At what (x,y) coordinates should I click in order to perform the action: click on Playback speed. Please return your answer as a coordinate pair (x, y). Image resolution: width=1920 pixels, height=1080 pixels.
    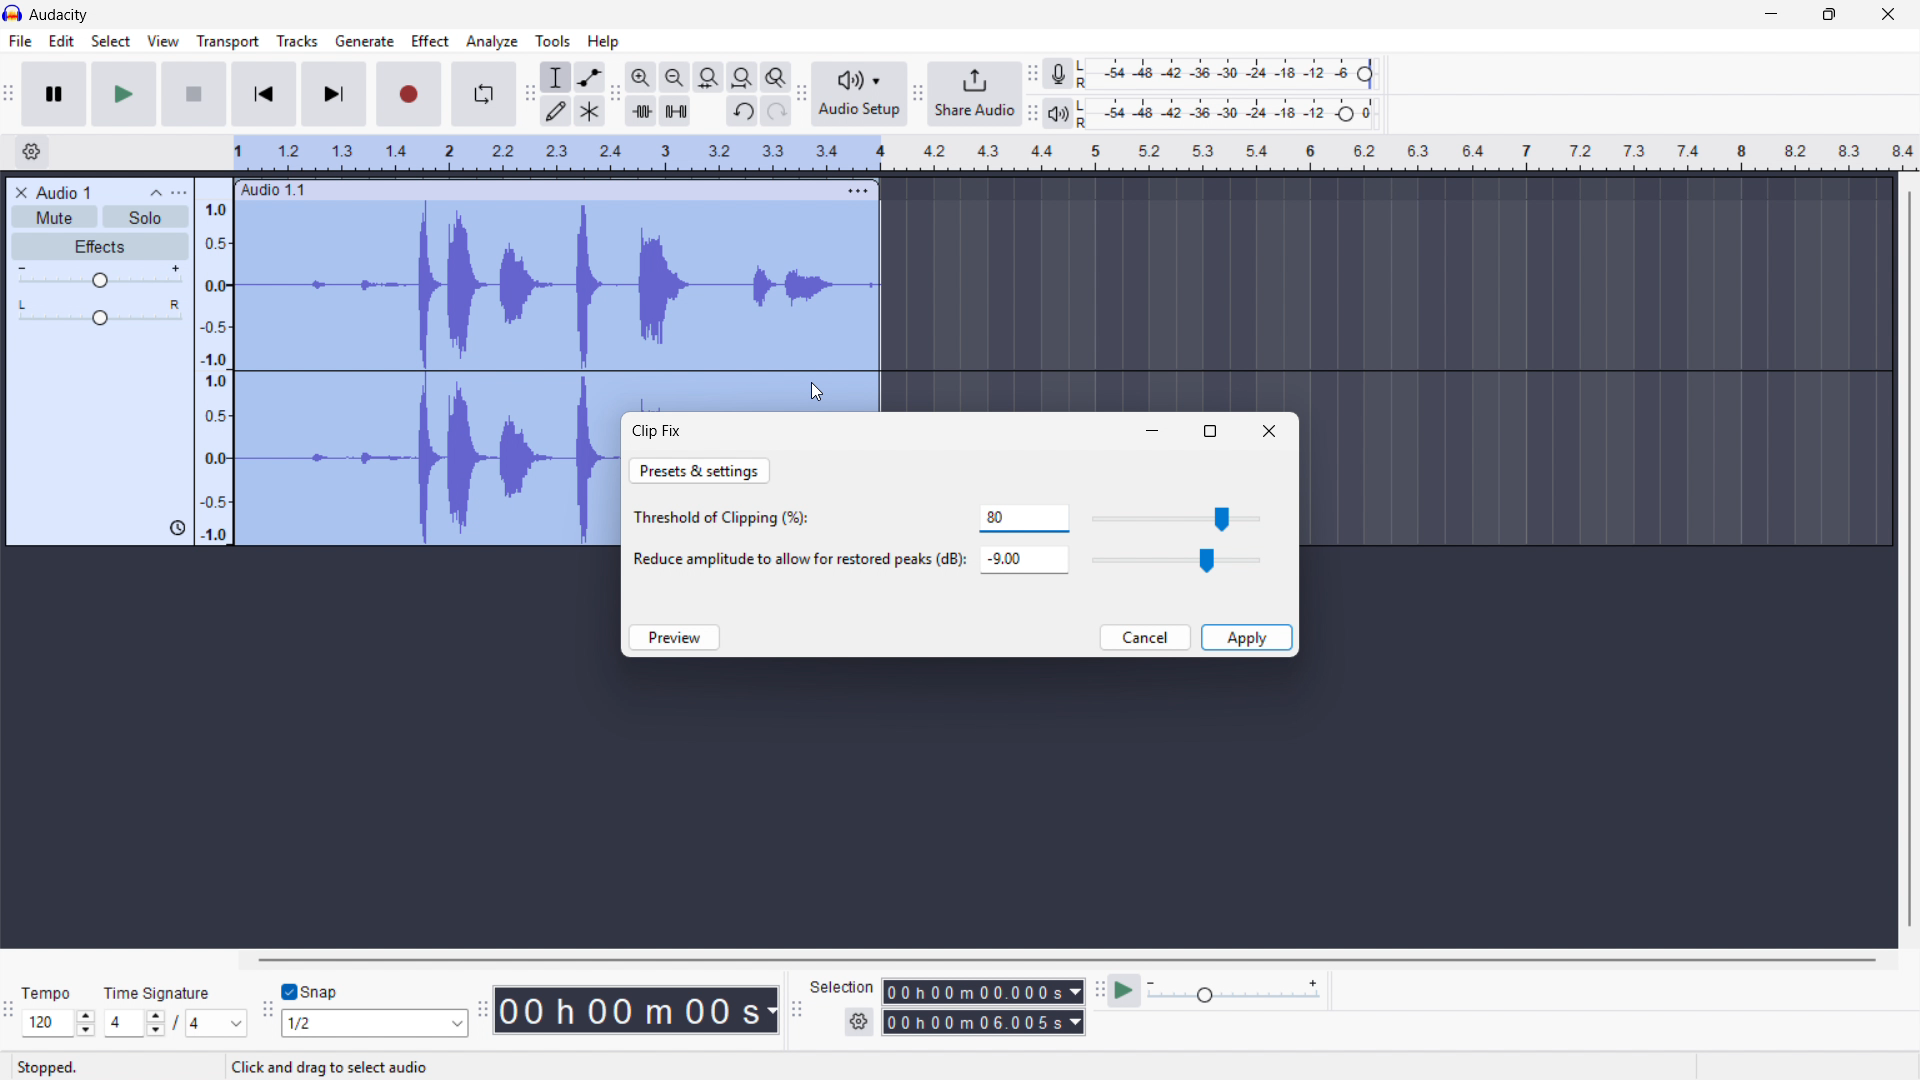
    Looking at the image, I should click on (1233, 993).